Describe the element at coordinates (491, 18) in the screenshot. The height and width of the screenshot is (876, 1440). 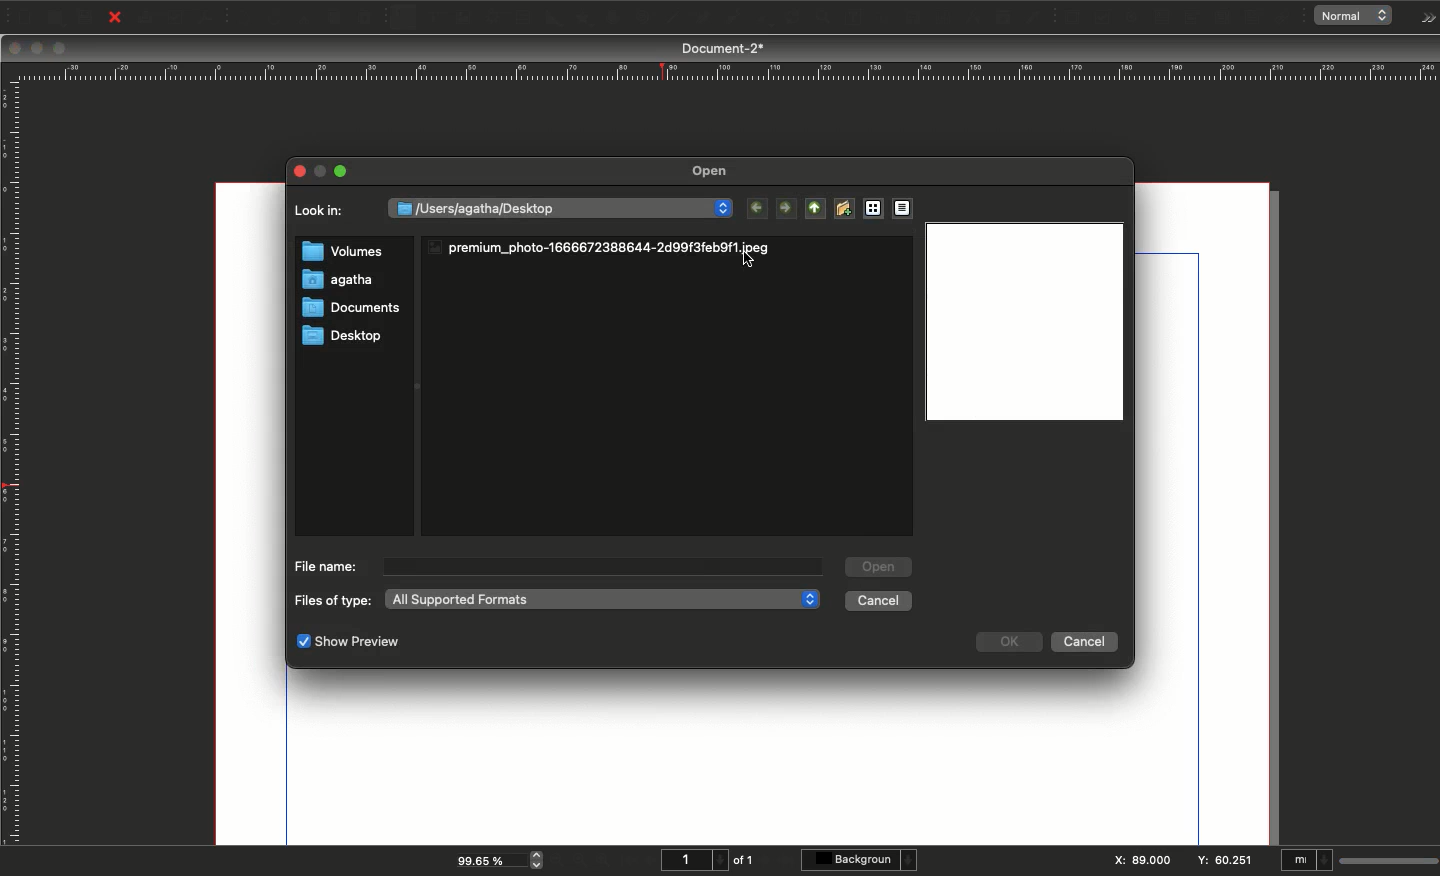
I see `Render frame` at that location.